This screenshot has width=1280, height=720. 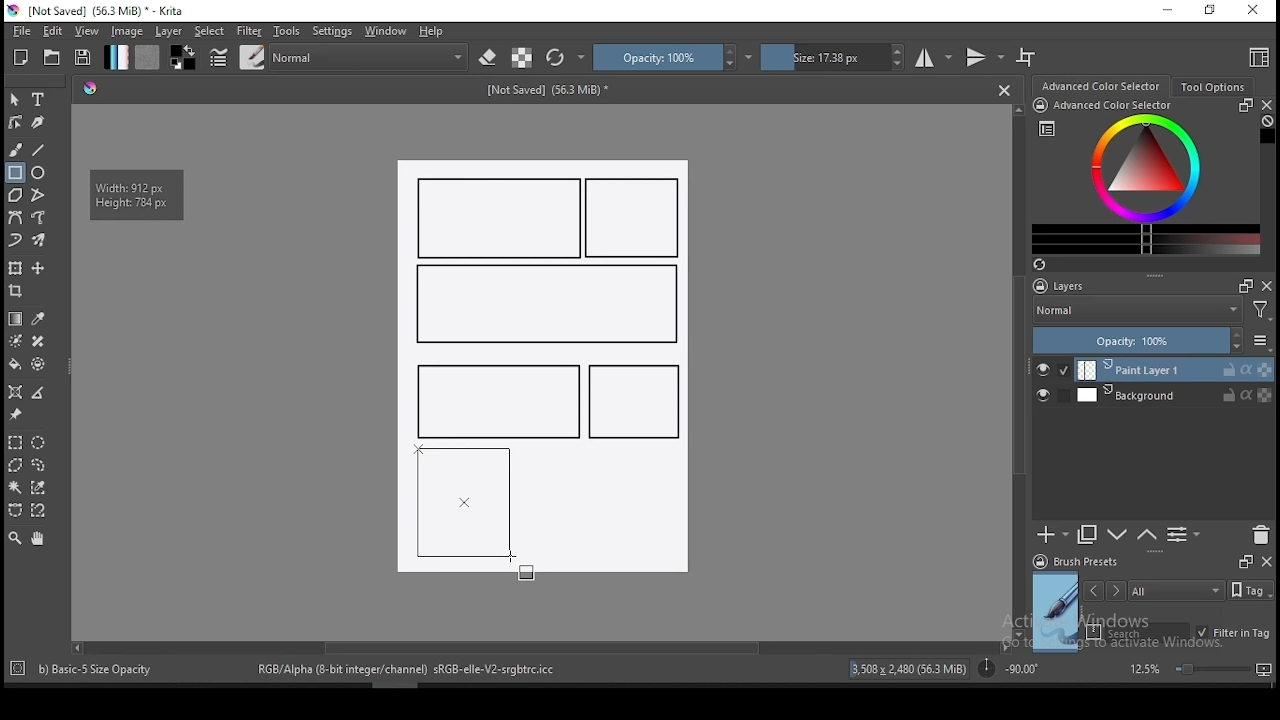 What do you see at coordinates (636, 219) in the screenshot?
I see `new rectangle` at bounding box center [636, 219].